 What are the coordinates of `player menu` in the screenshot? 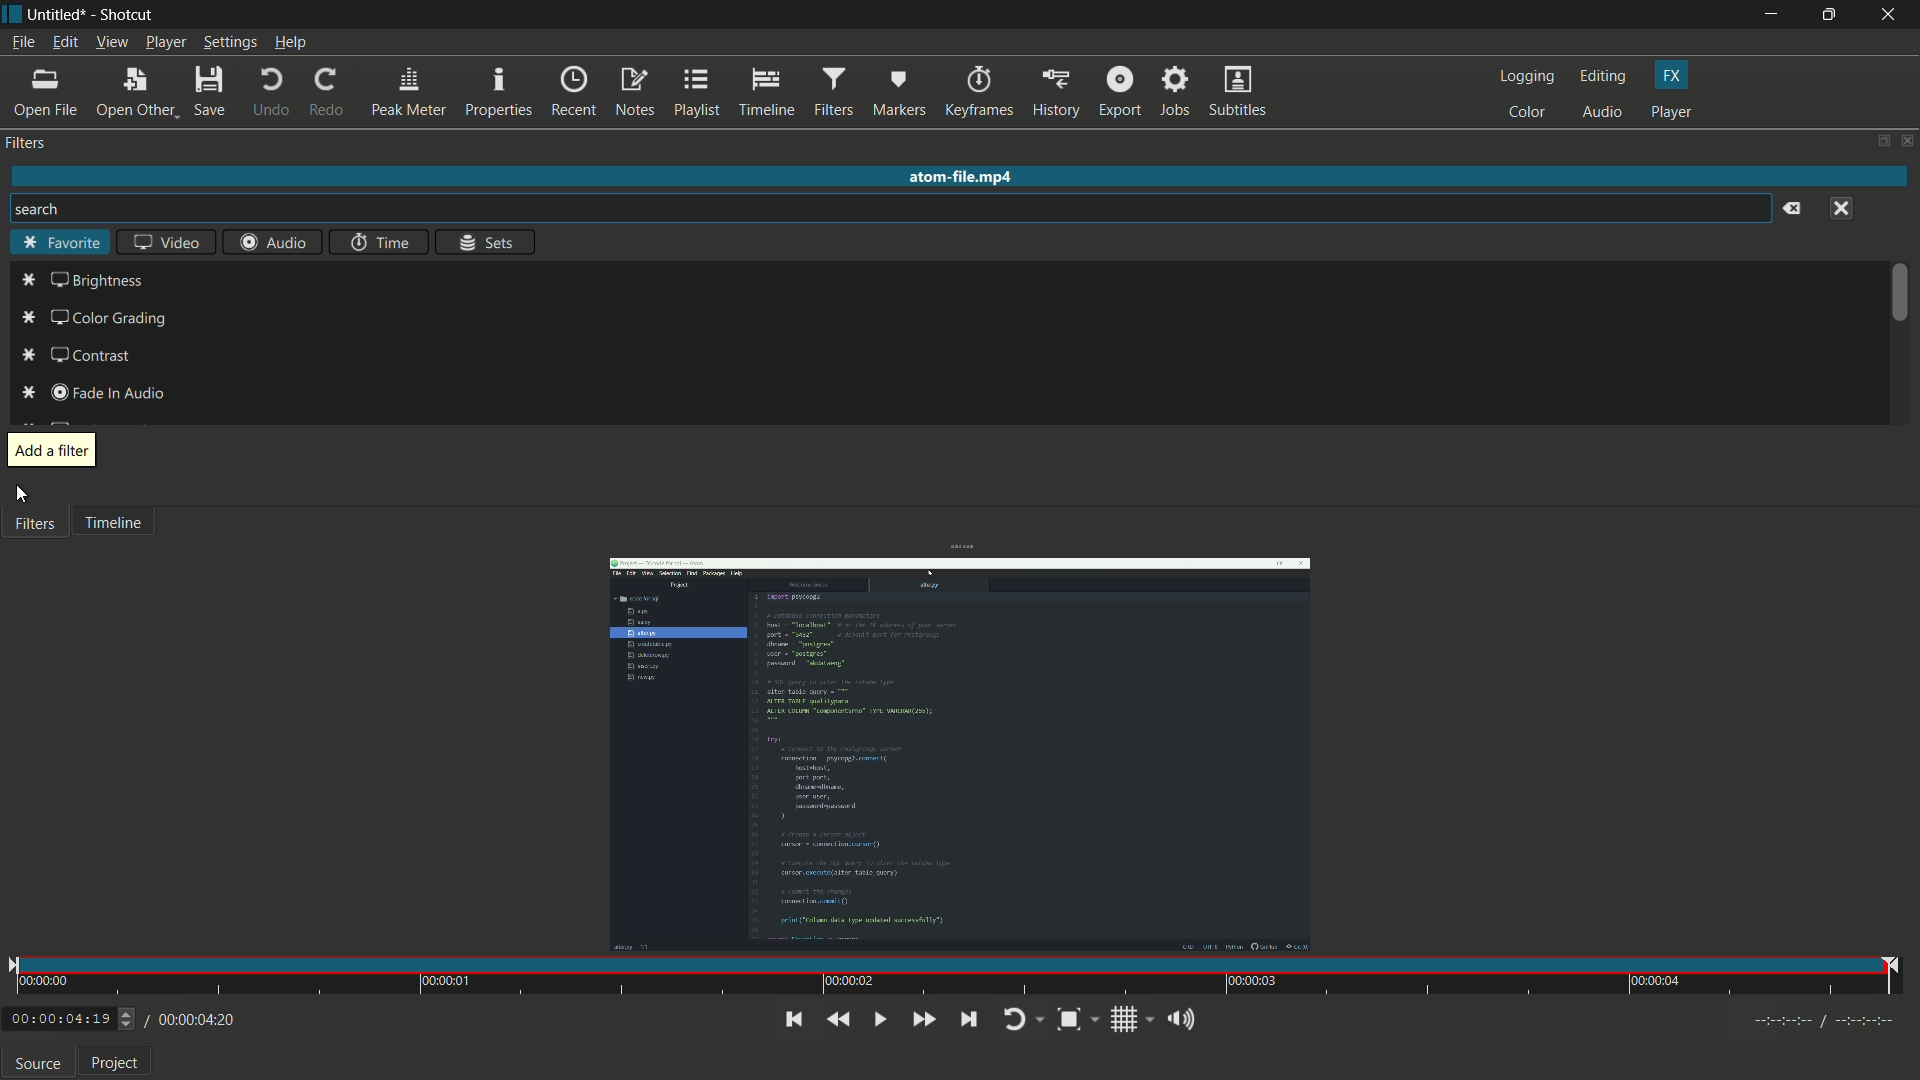 It's located at (167, 44).